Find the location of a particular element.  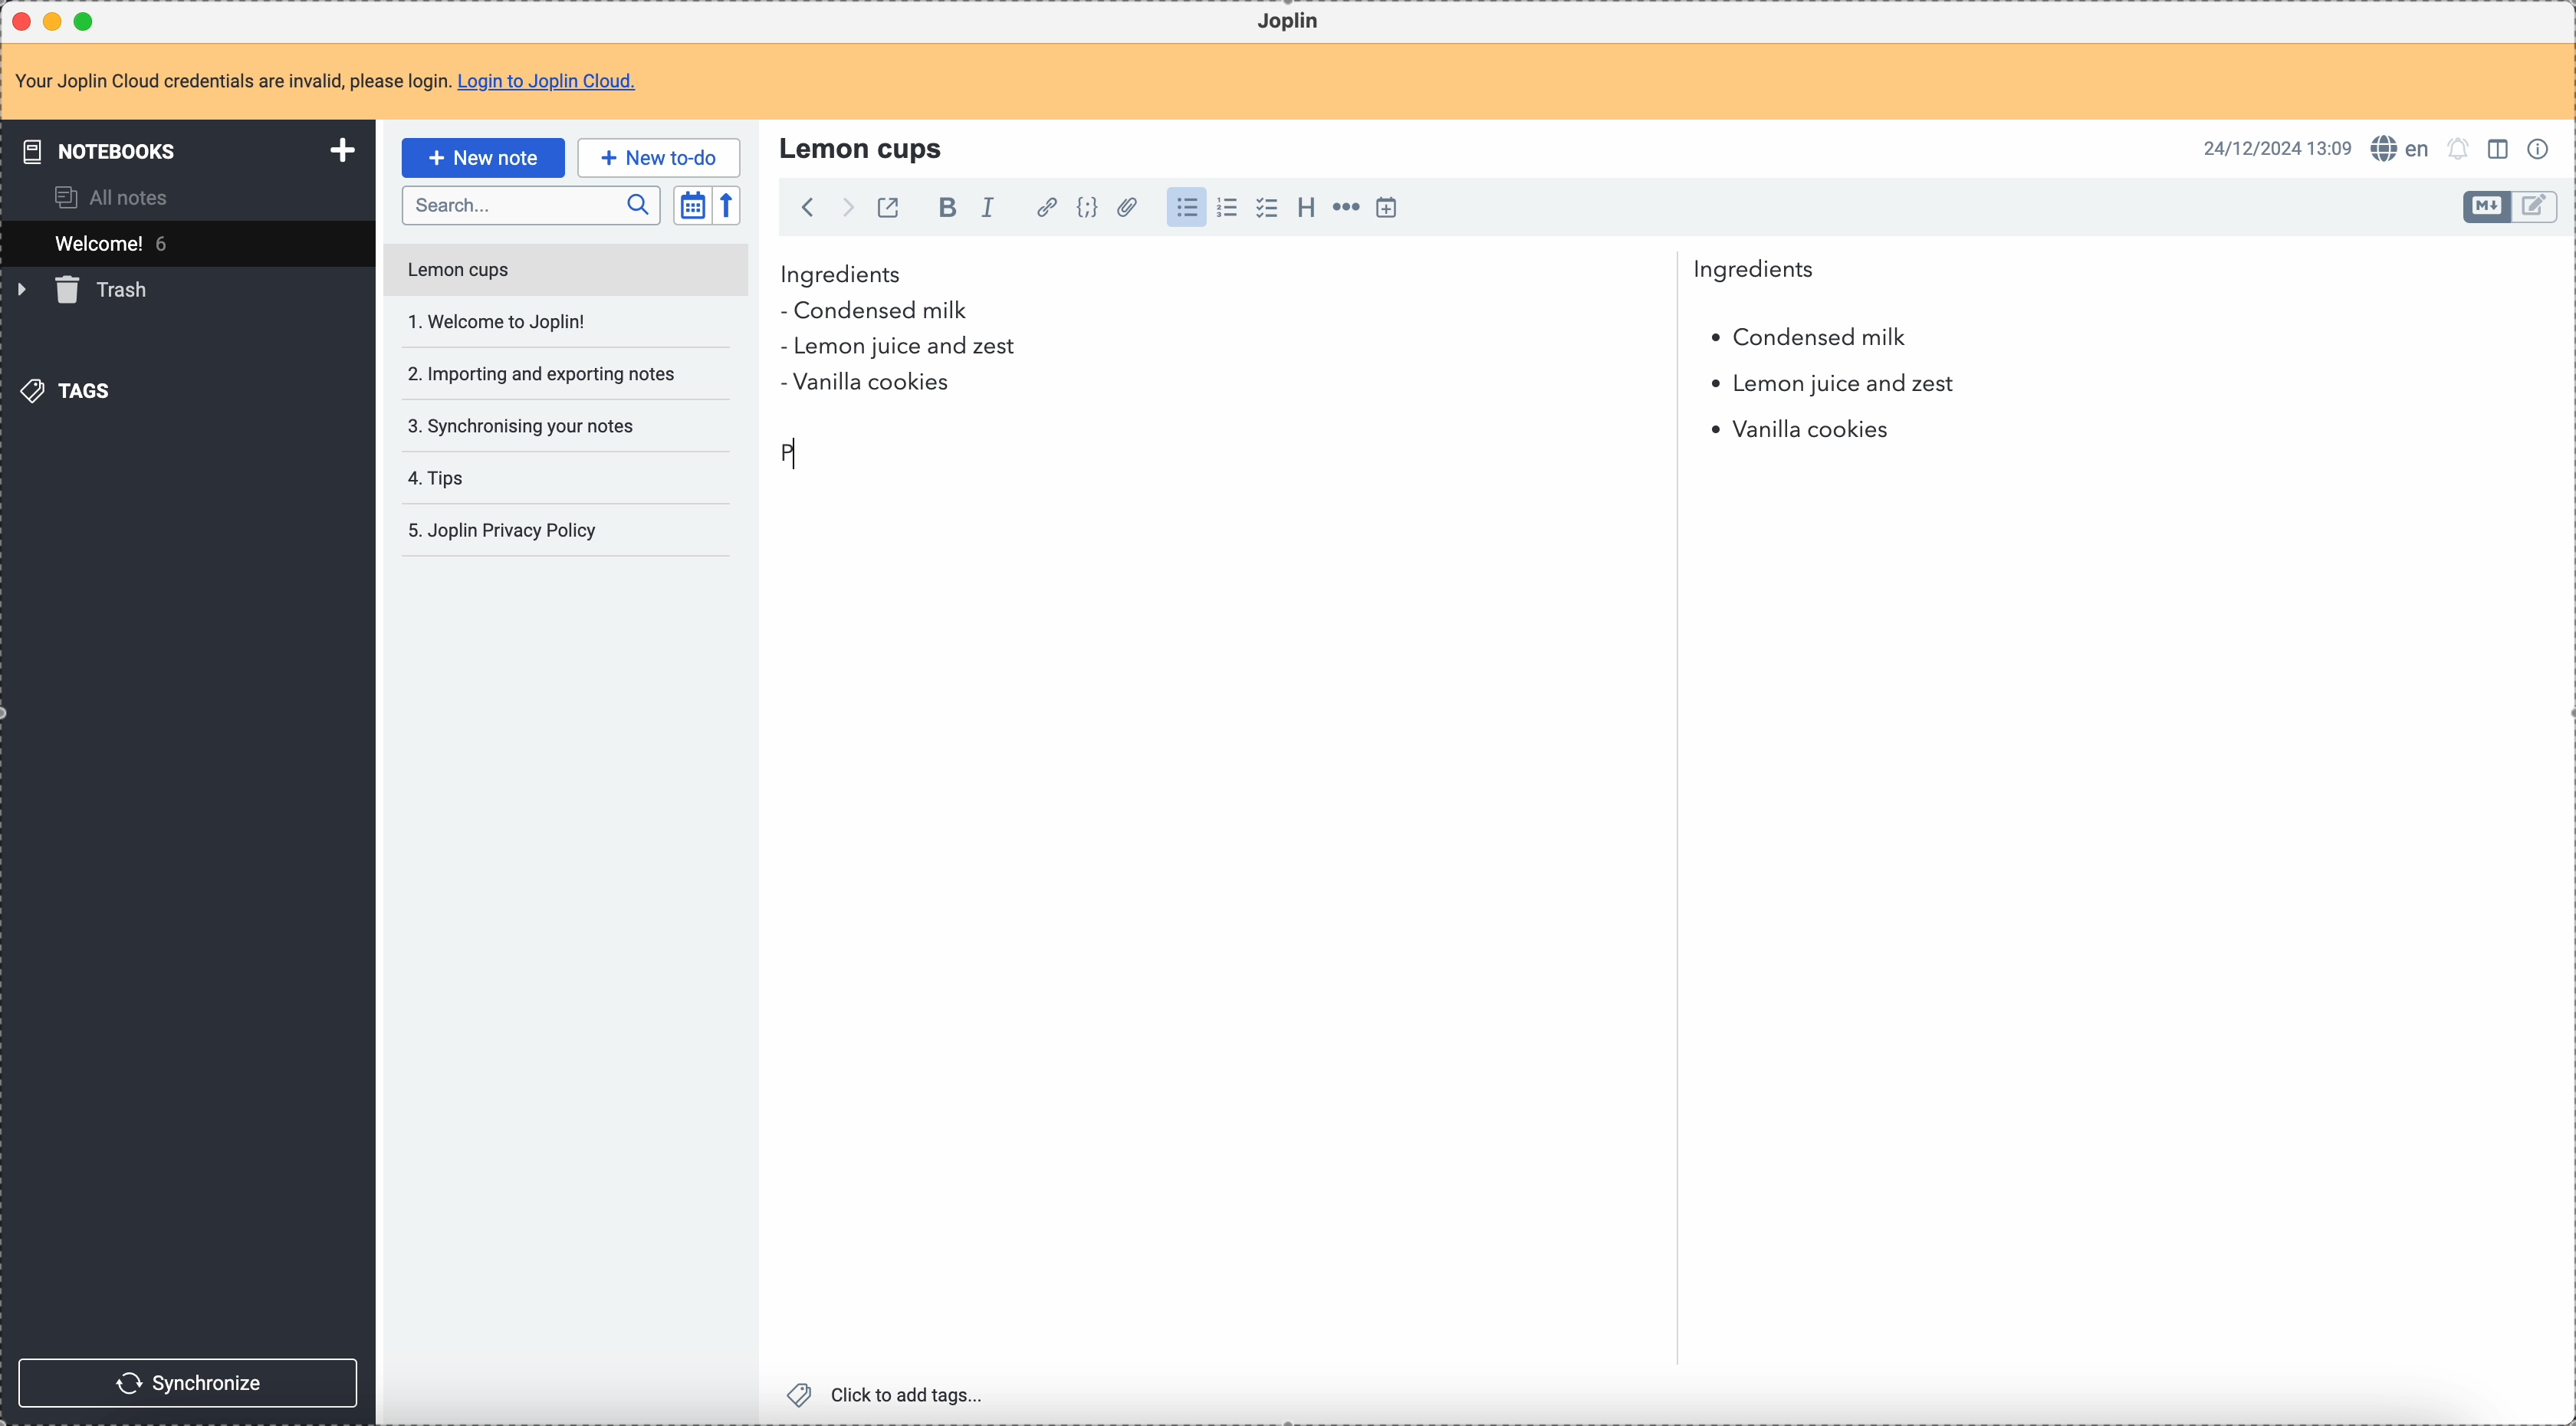

new to-do is located at coordinates (659, 157).